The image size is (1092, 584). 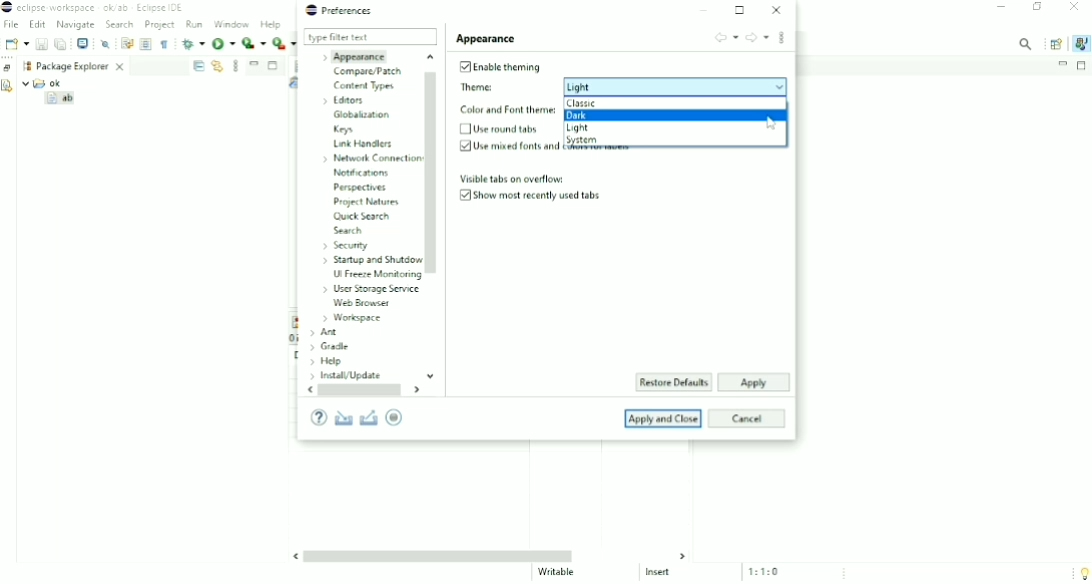 I want to click on Network Connection, so click(x=369, y=160).